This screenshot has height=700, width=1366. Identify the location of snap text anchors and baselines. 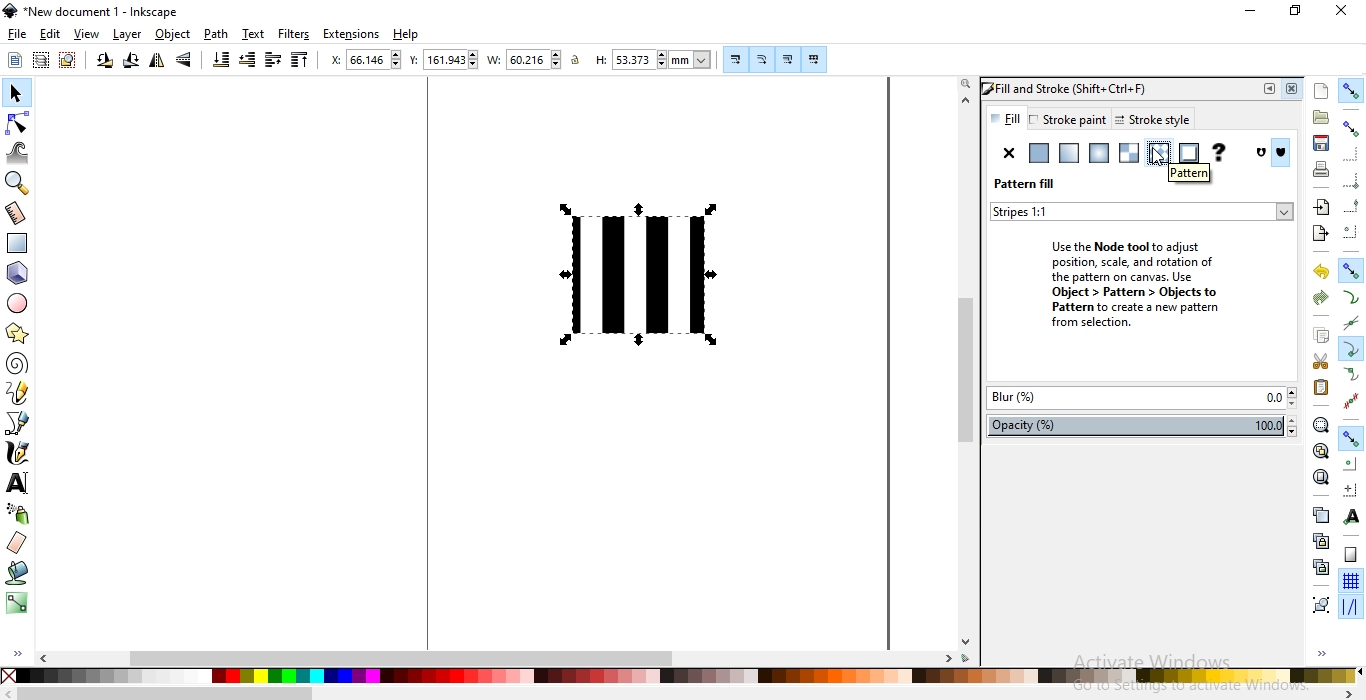
(1349, 515).